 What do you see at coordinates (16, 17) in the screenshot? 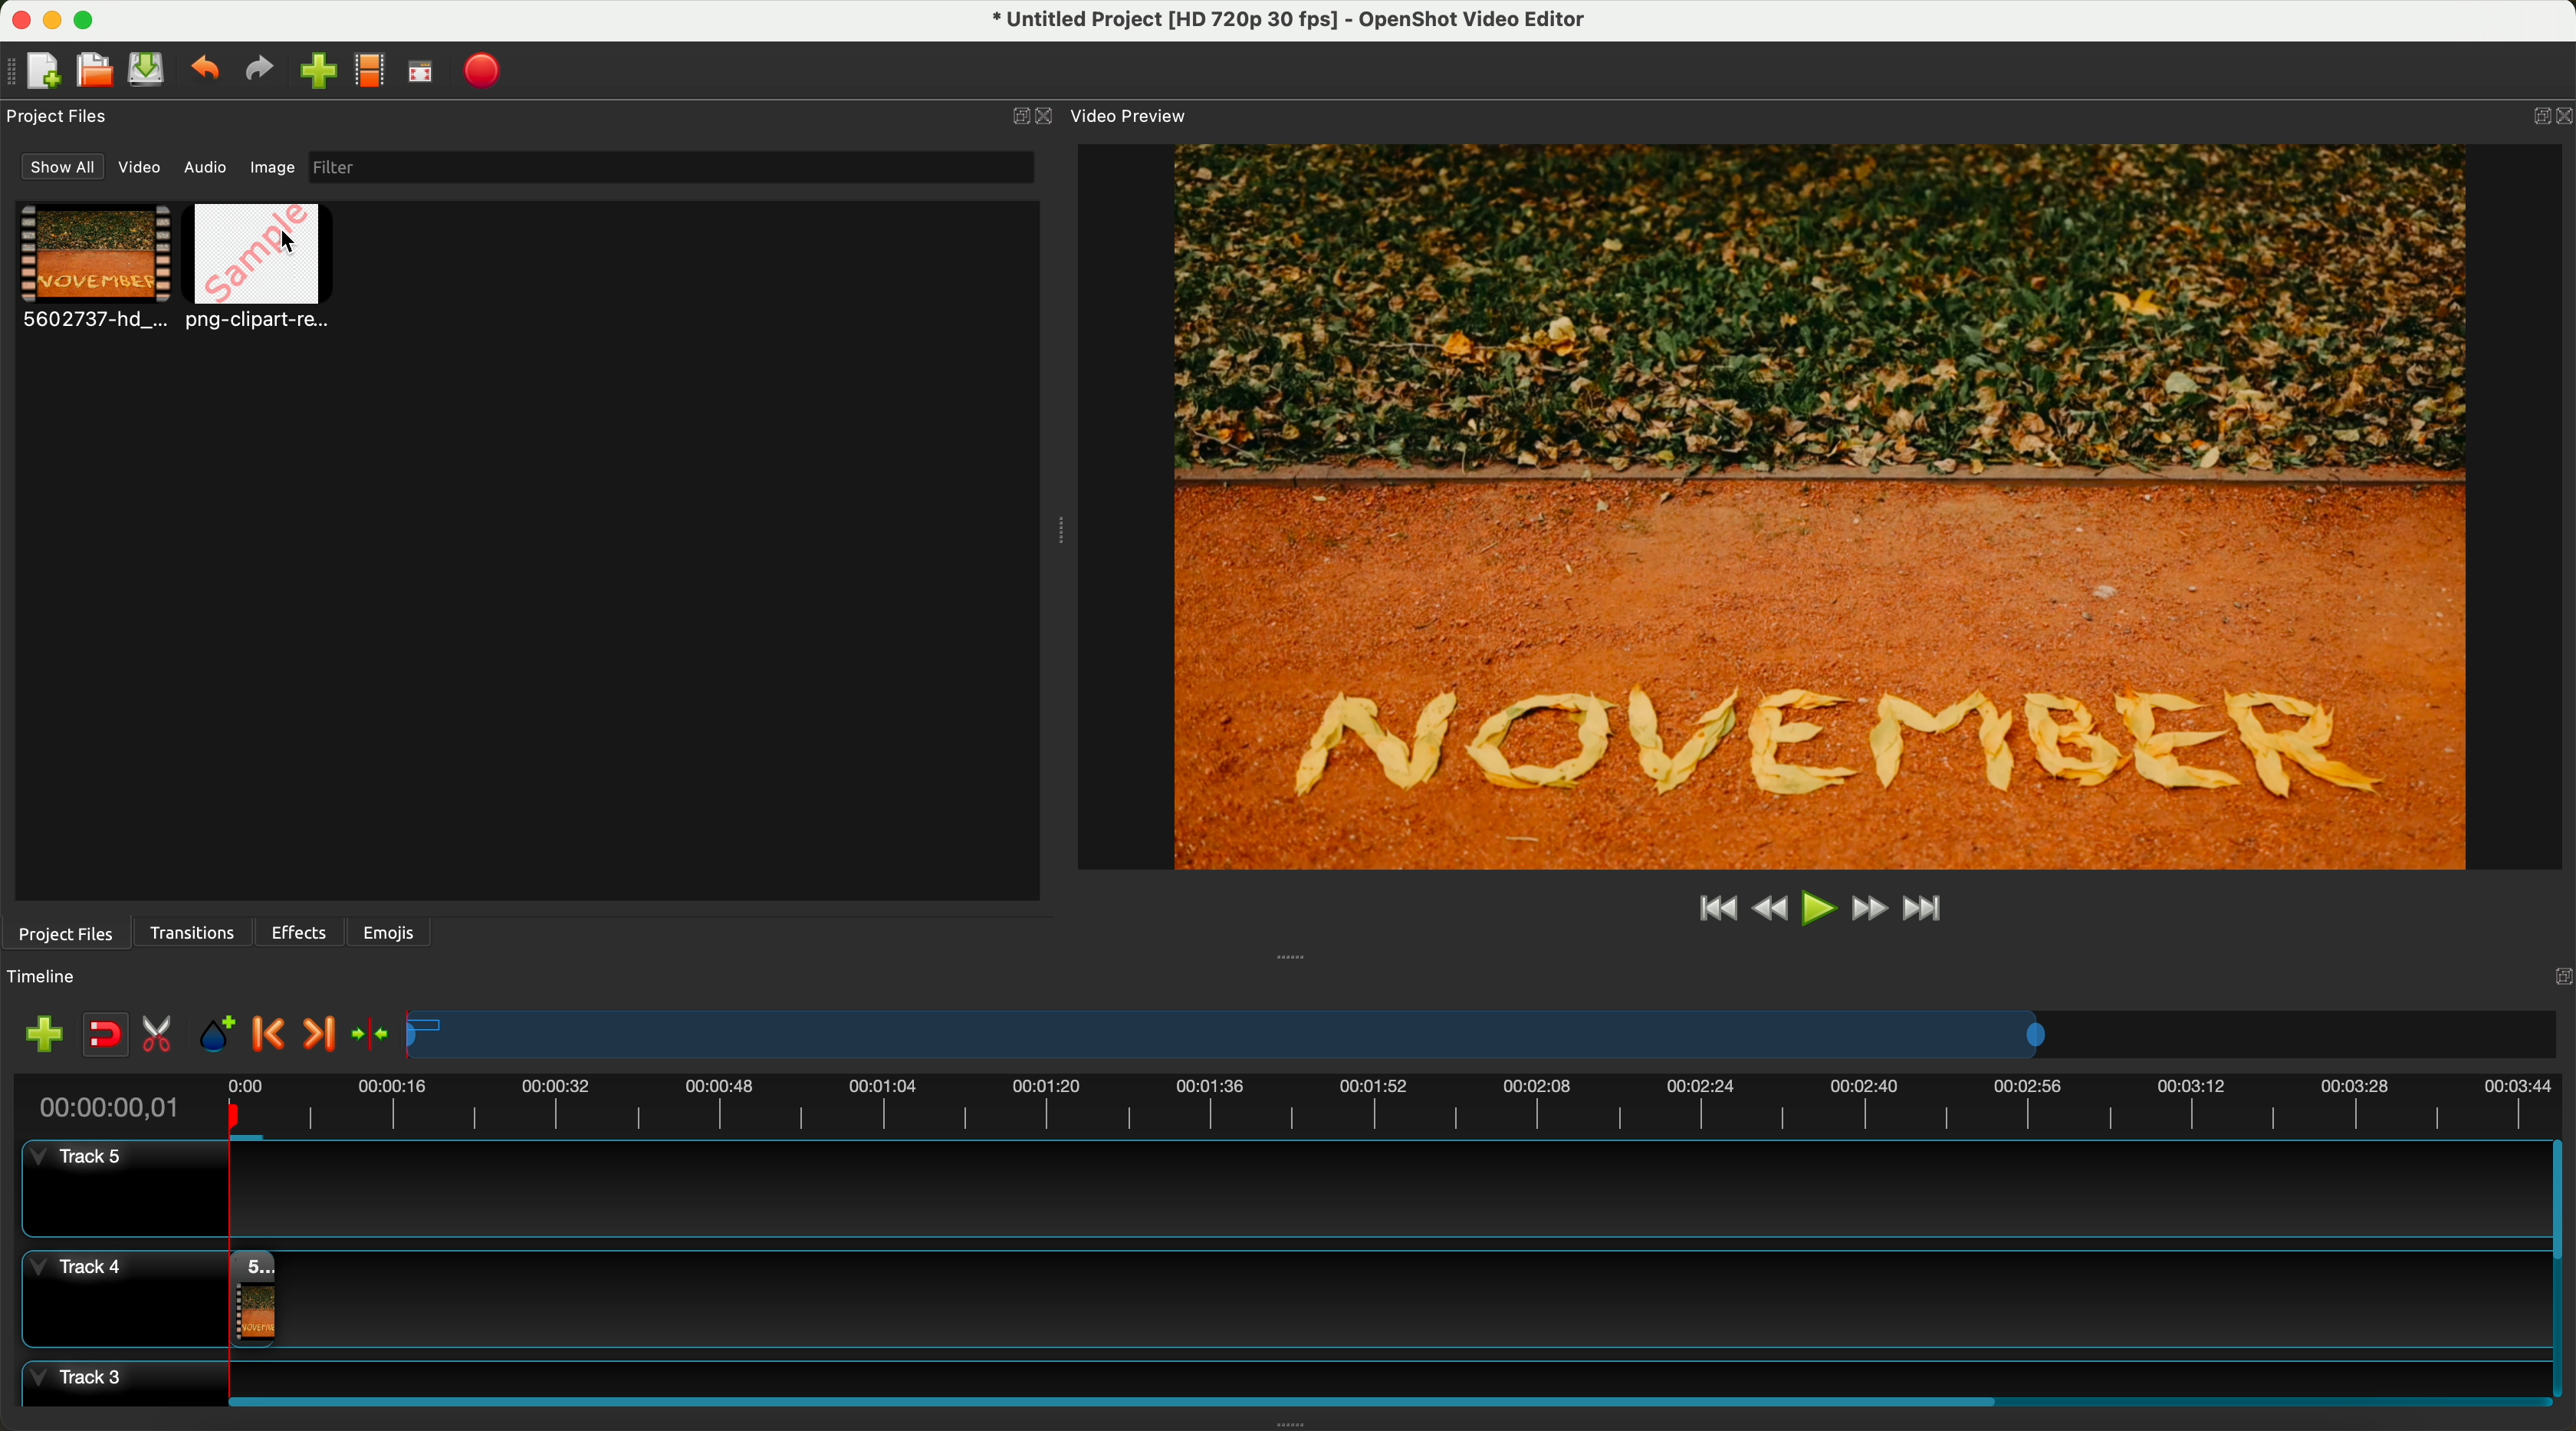
I see `close program` at bounding box center [16, 17].